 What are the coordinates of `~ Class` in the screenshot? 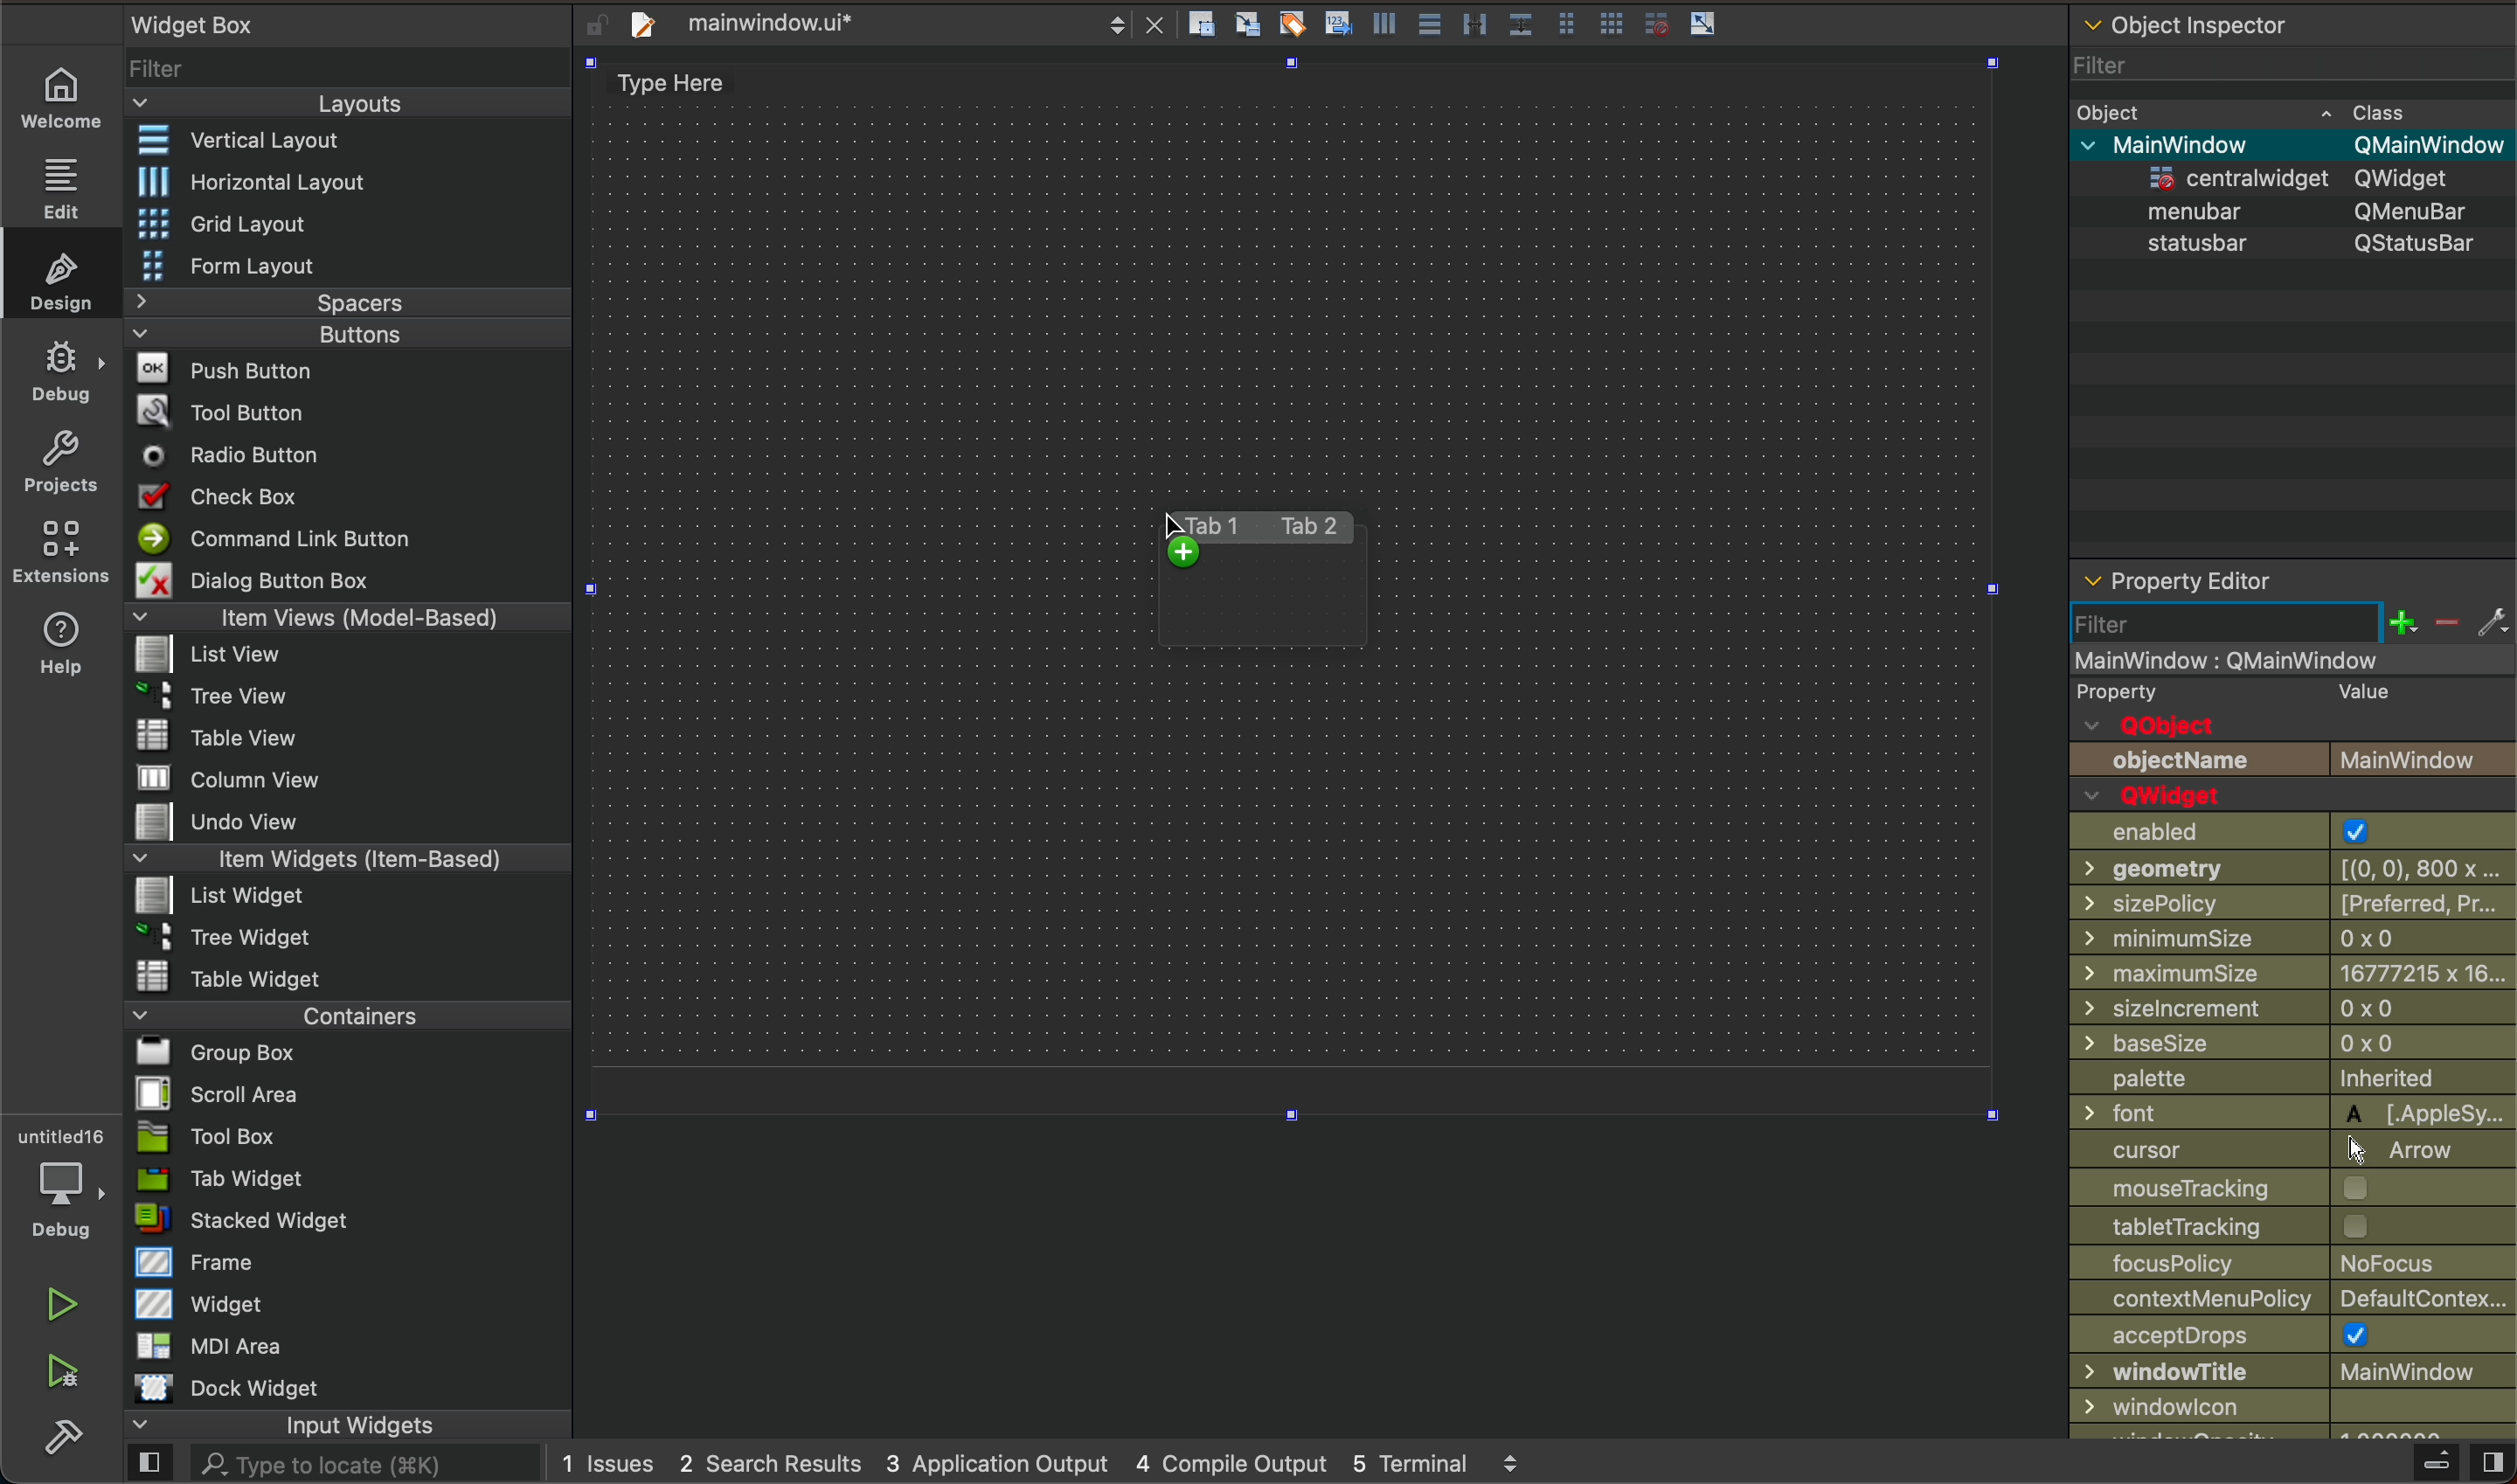 It's located at (2370, 106).